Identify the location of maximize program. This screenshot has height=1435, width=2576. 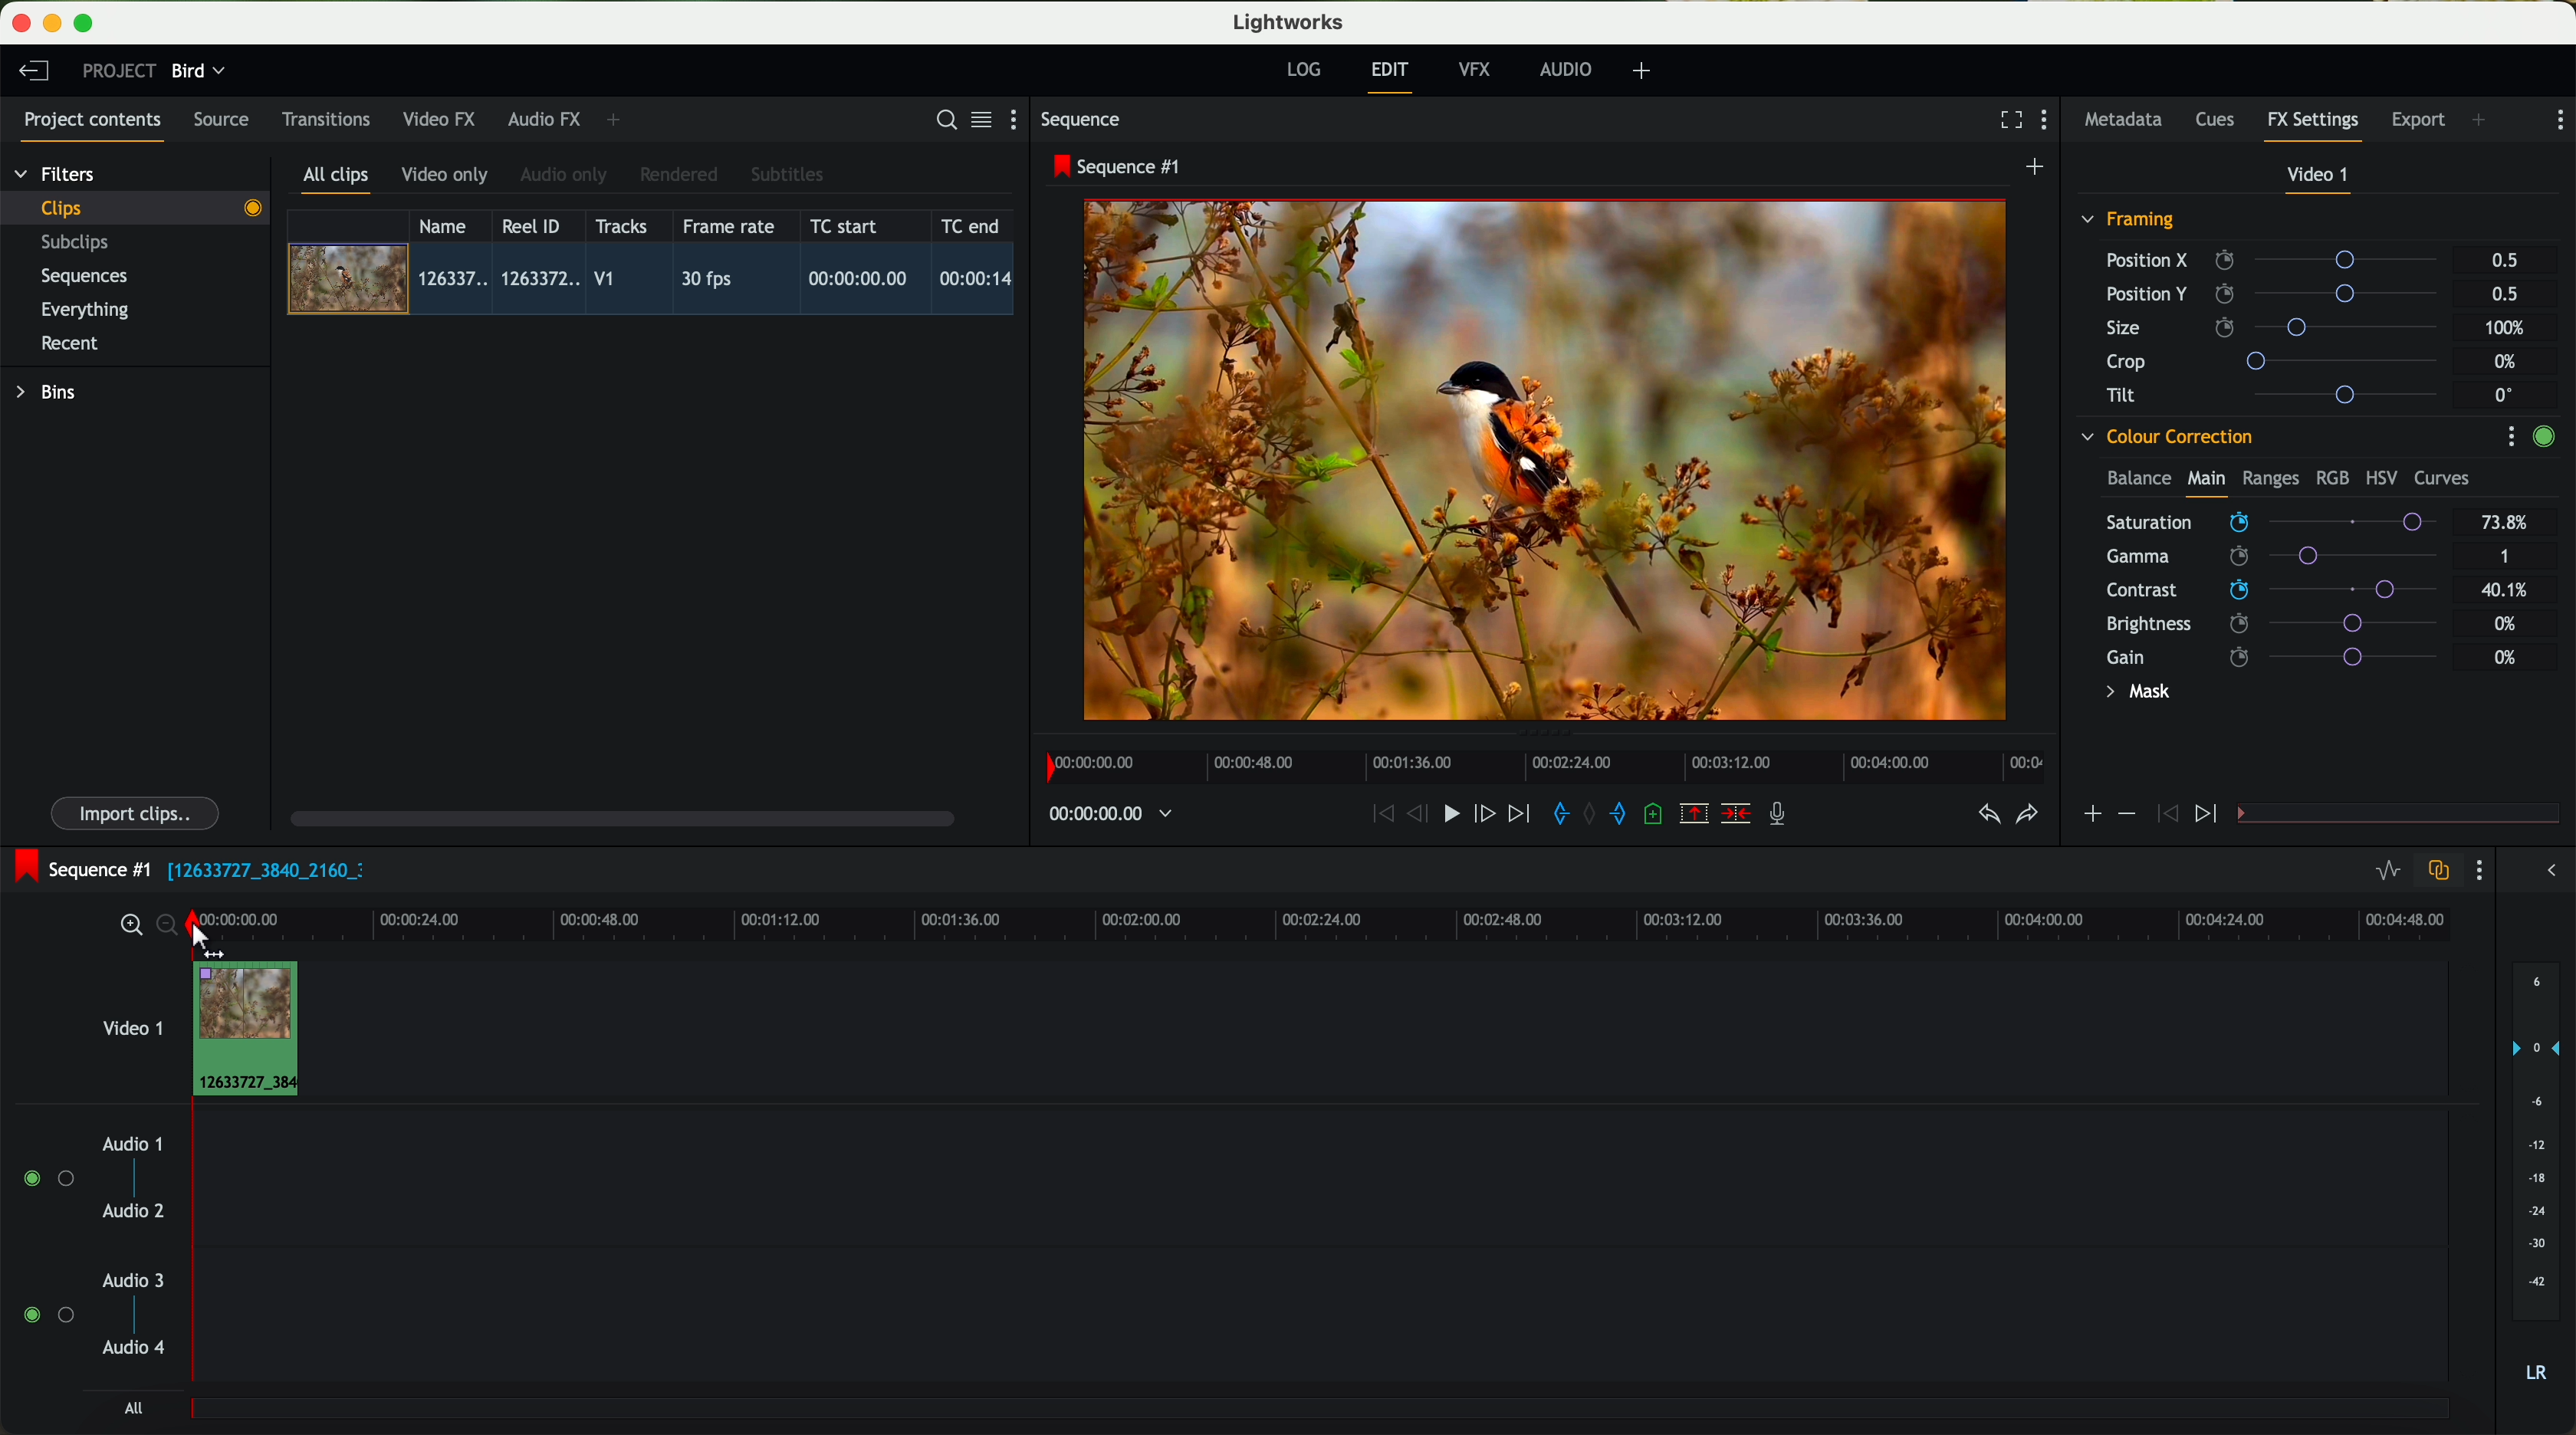
(87, 24).